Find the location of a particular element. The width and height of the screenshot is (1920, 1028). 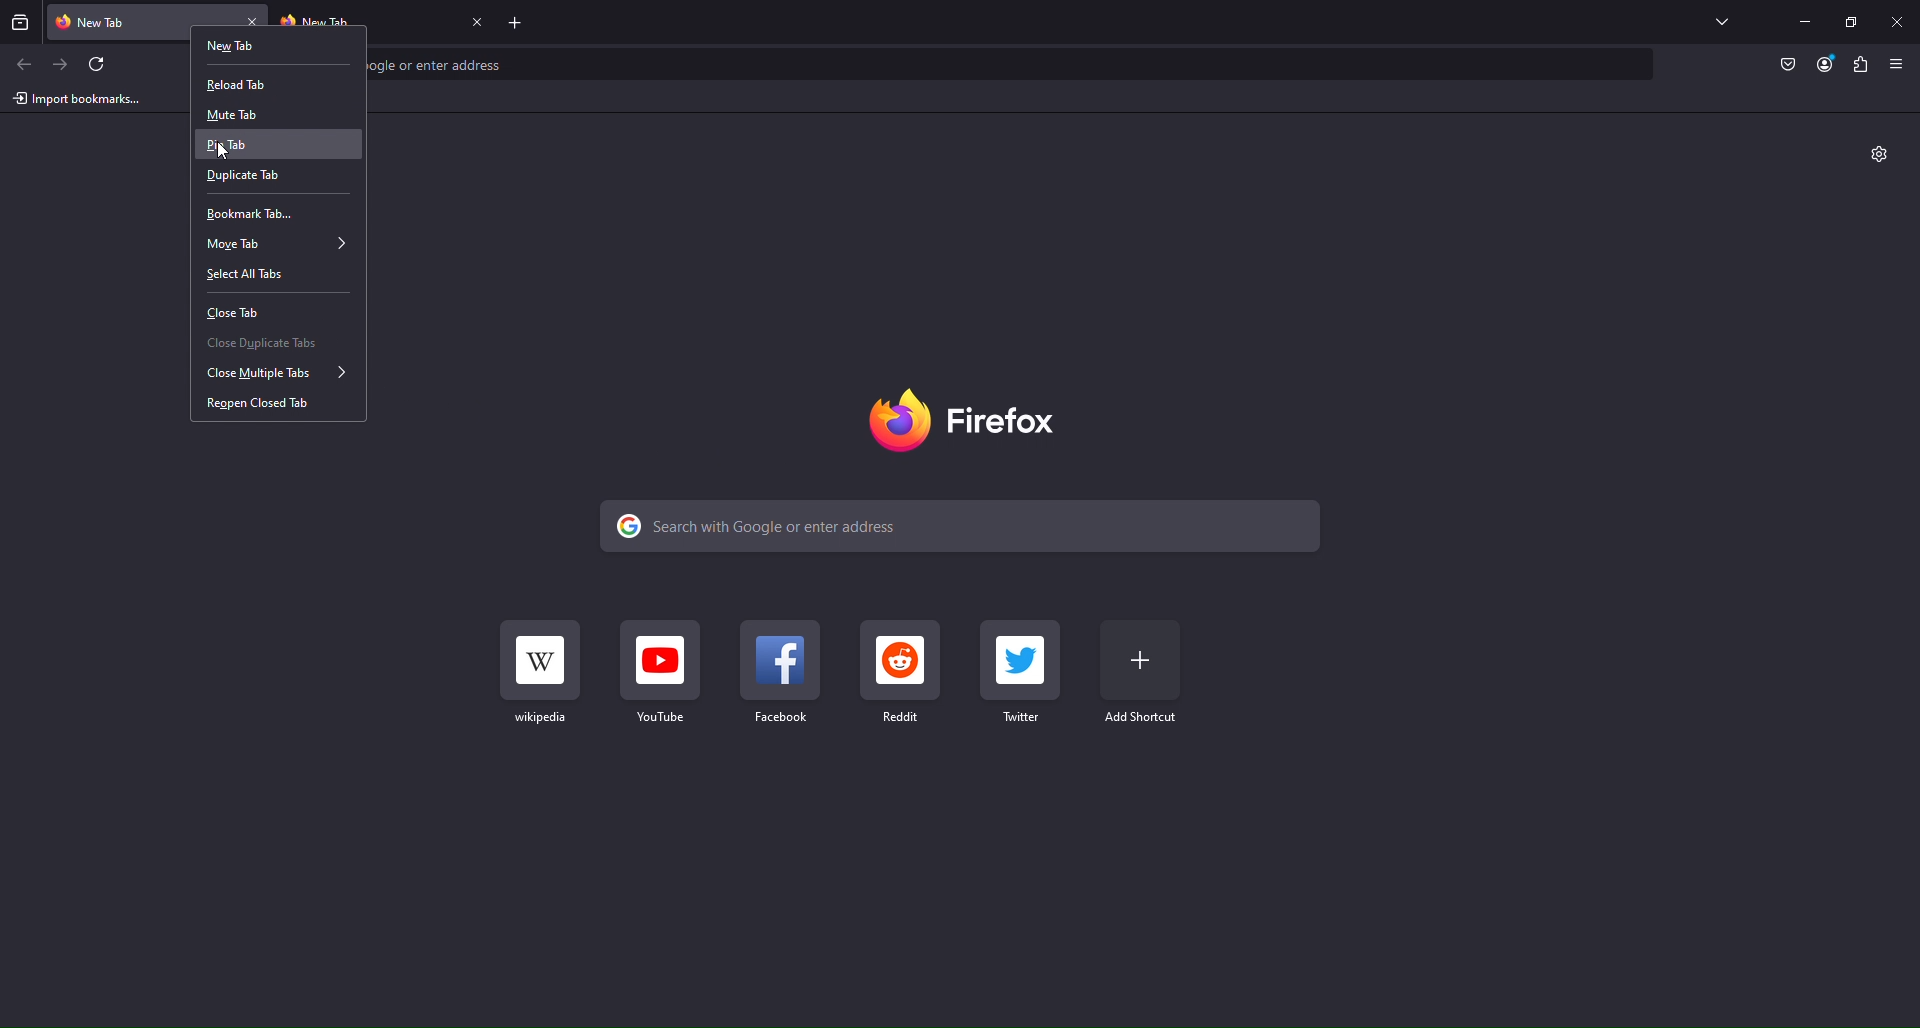

Reddit Shortcut is located at coordinates (901, 672).